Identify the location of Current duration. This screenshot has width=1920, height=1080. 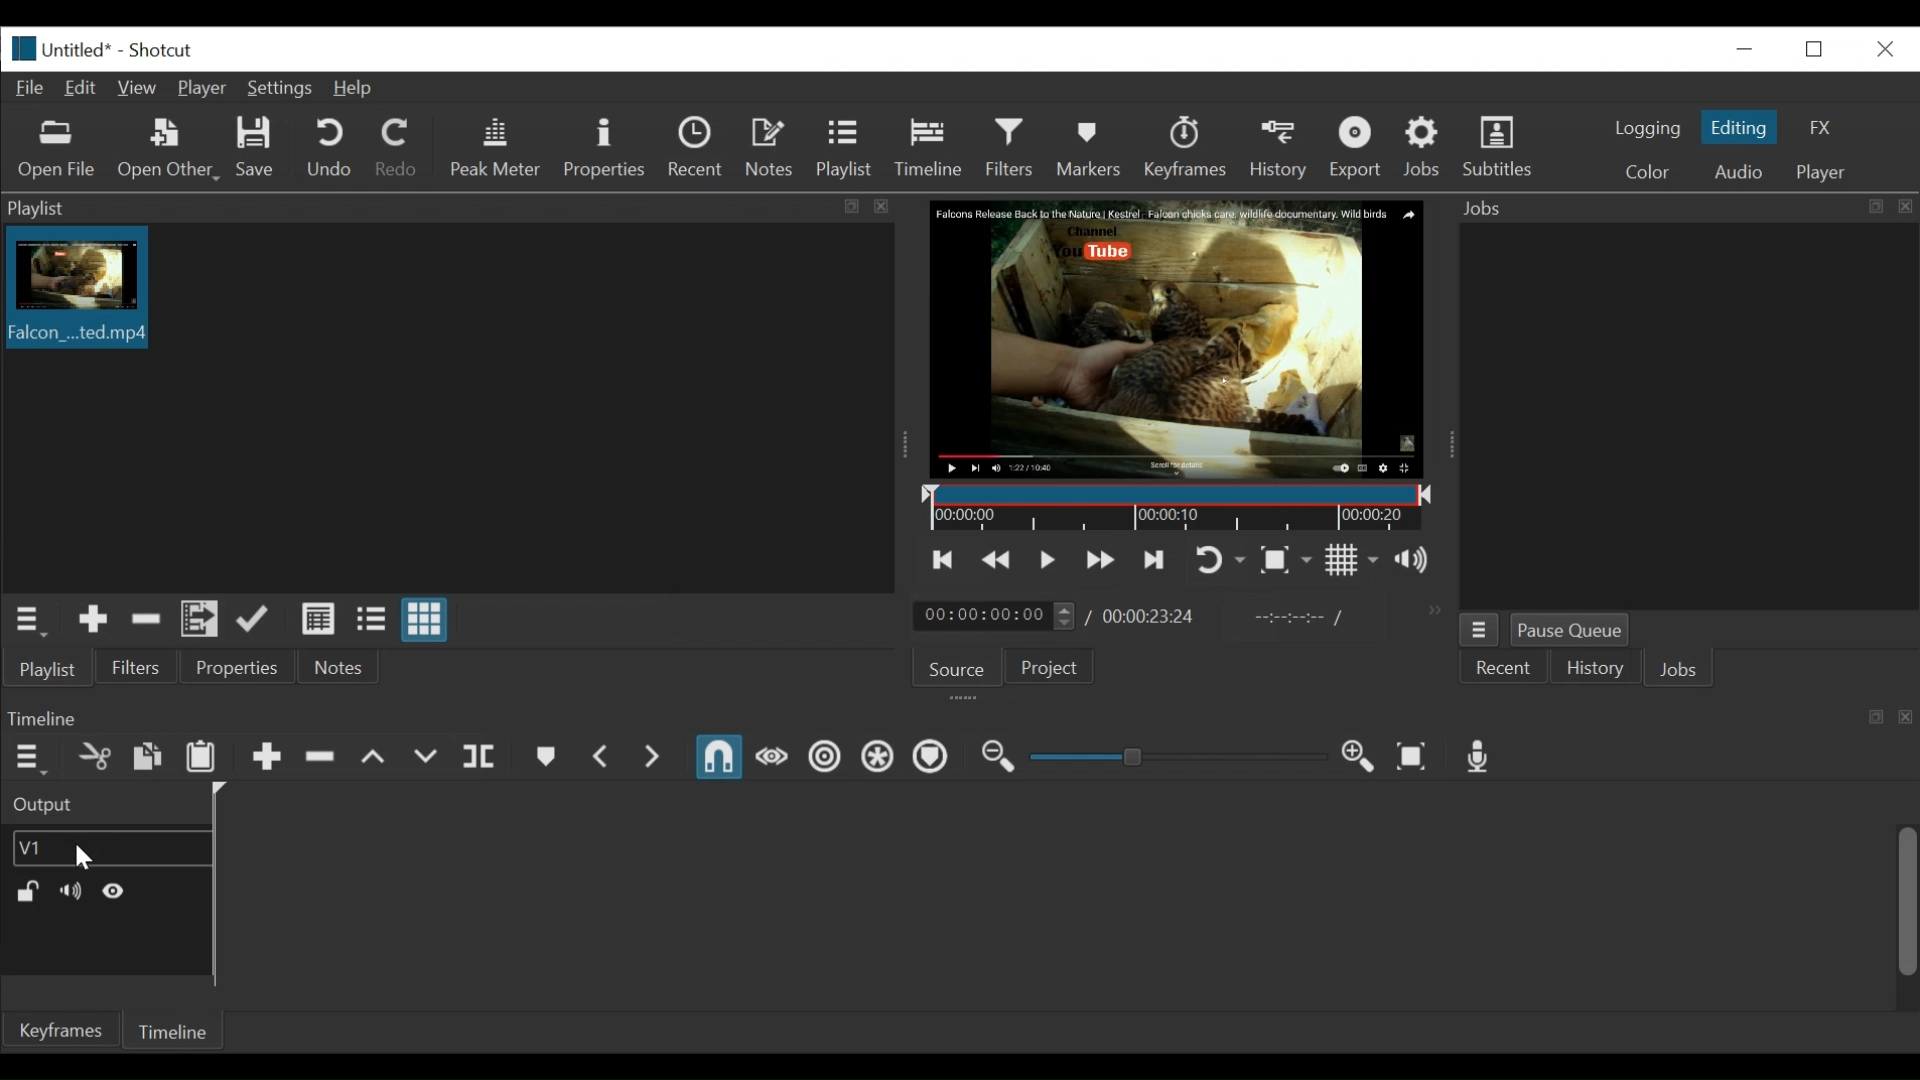
(995, 617).